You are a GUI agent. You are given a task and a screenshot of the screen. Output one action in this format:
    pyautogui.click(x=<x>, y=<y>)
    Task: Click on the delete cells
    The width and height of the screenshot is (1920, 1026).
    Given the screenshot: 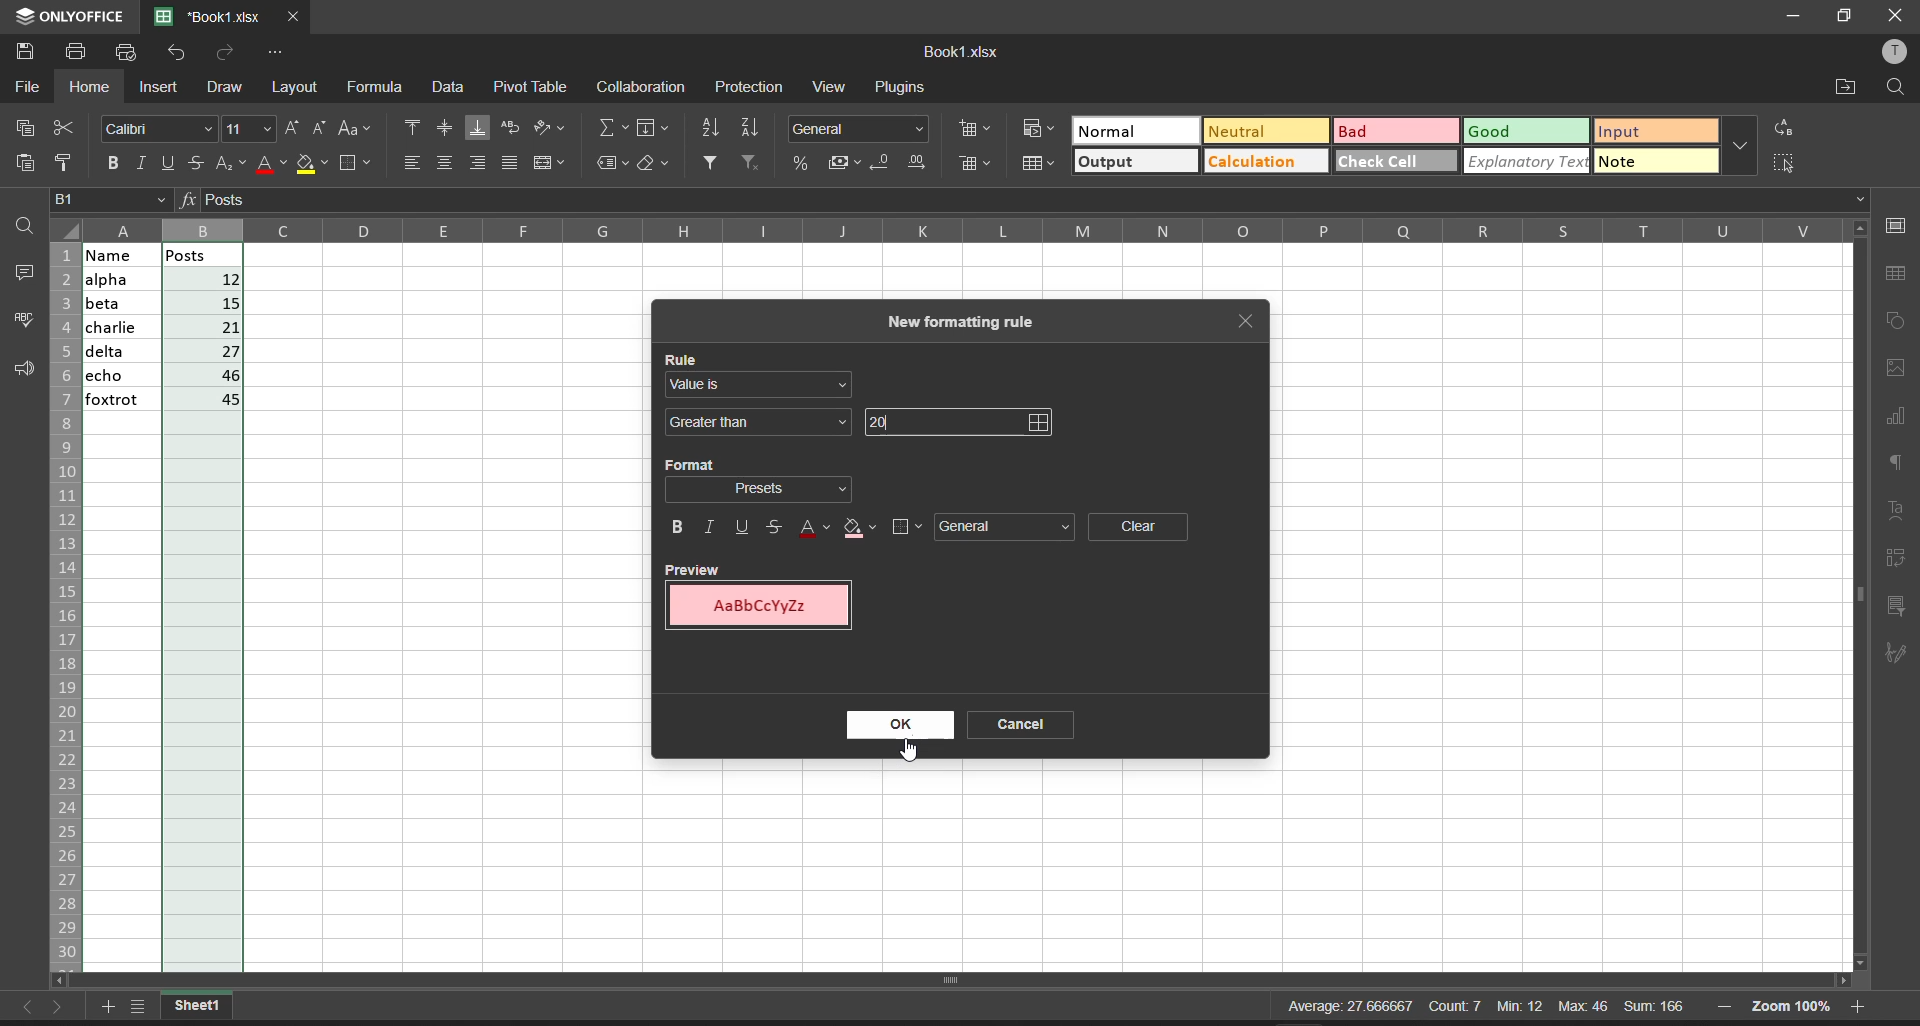 What is the action you would take?
    pyautogui.click(x=978, y=164)
    